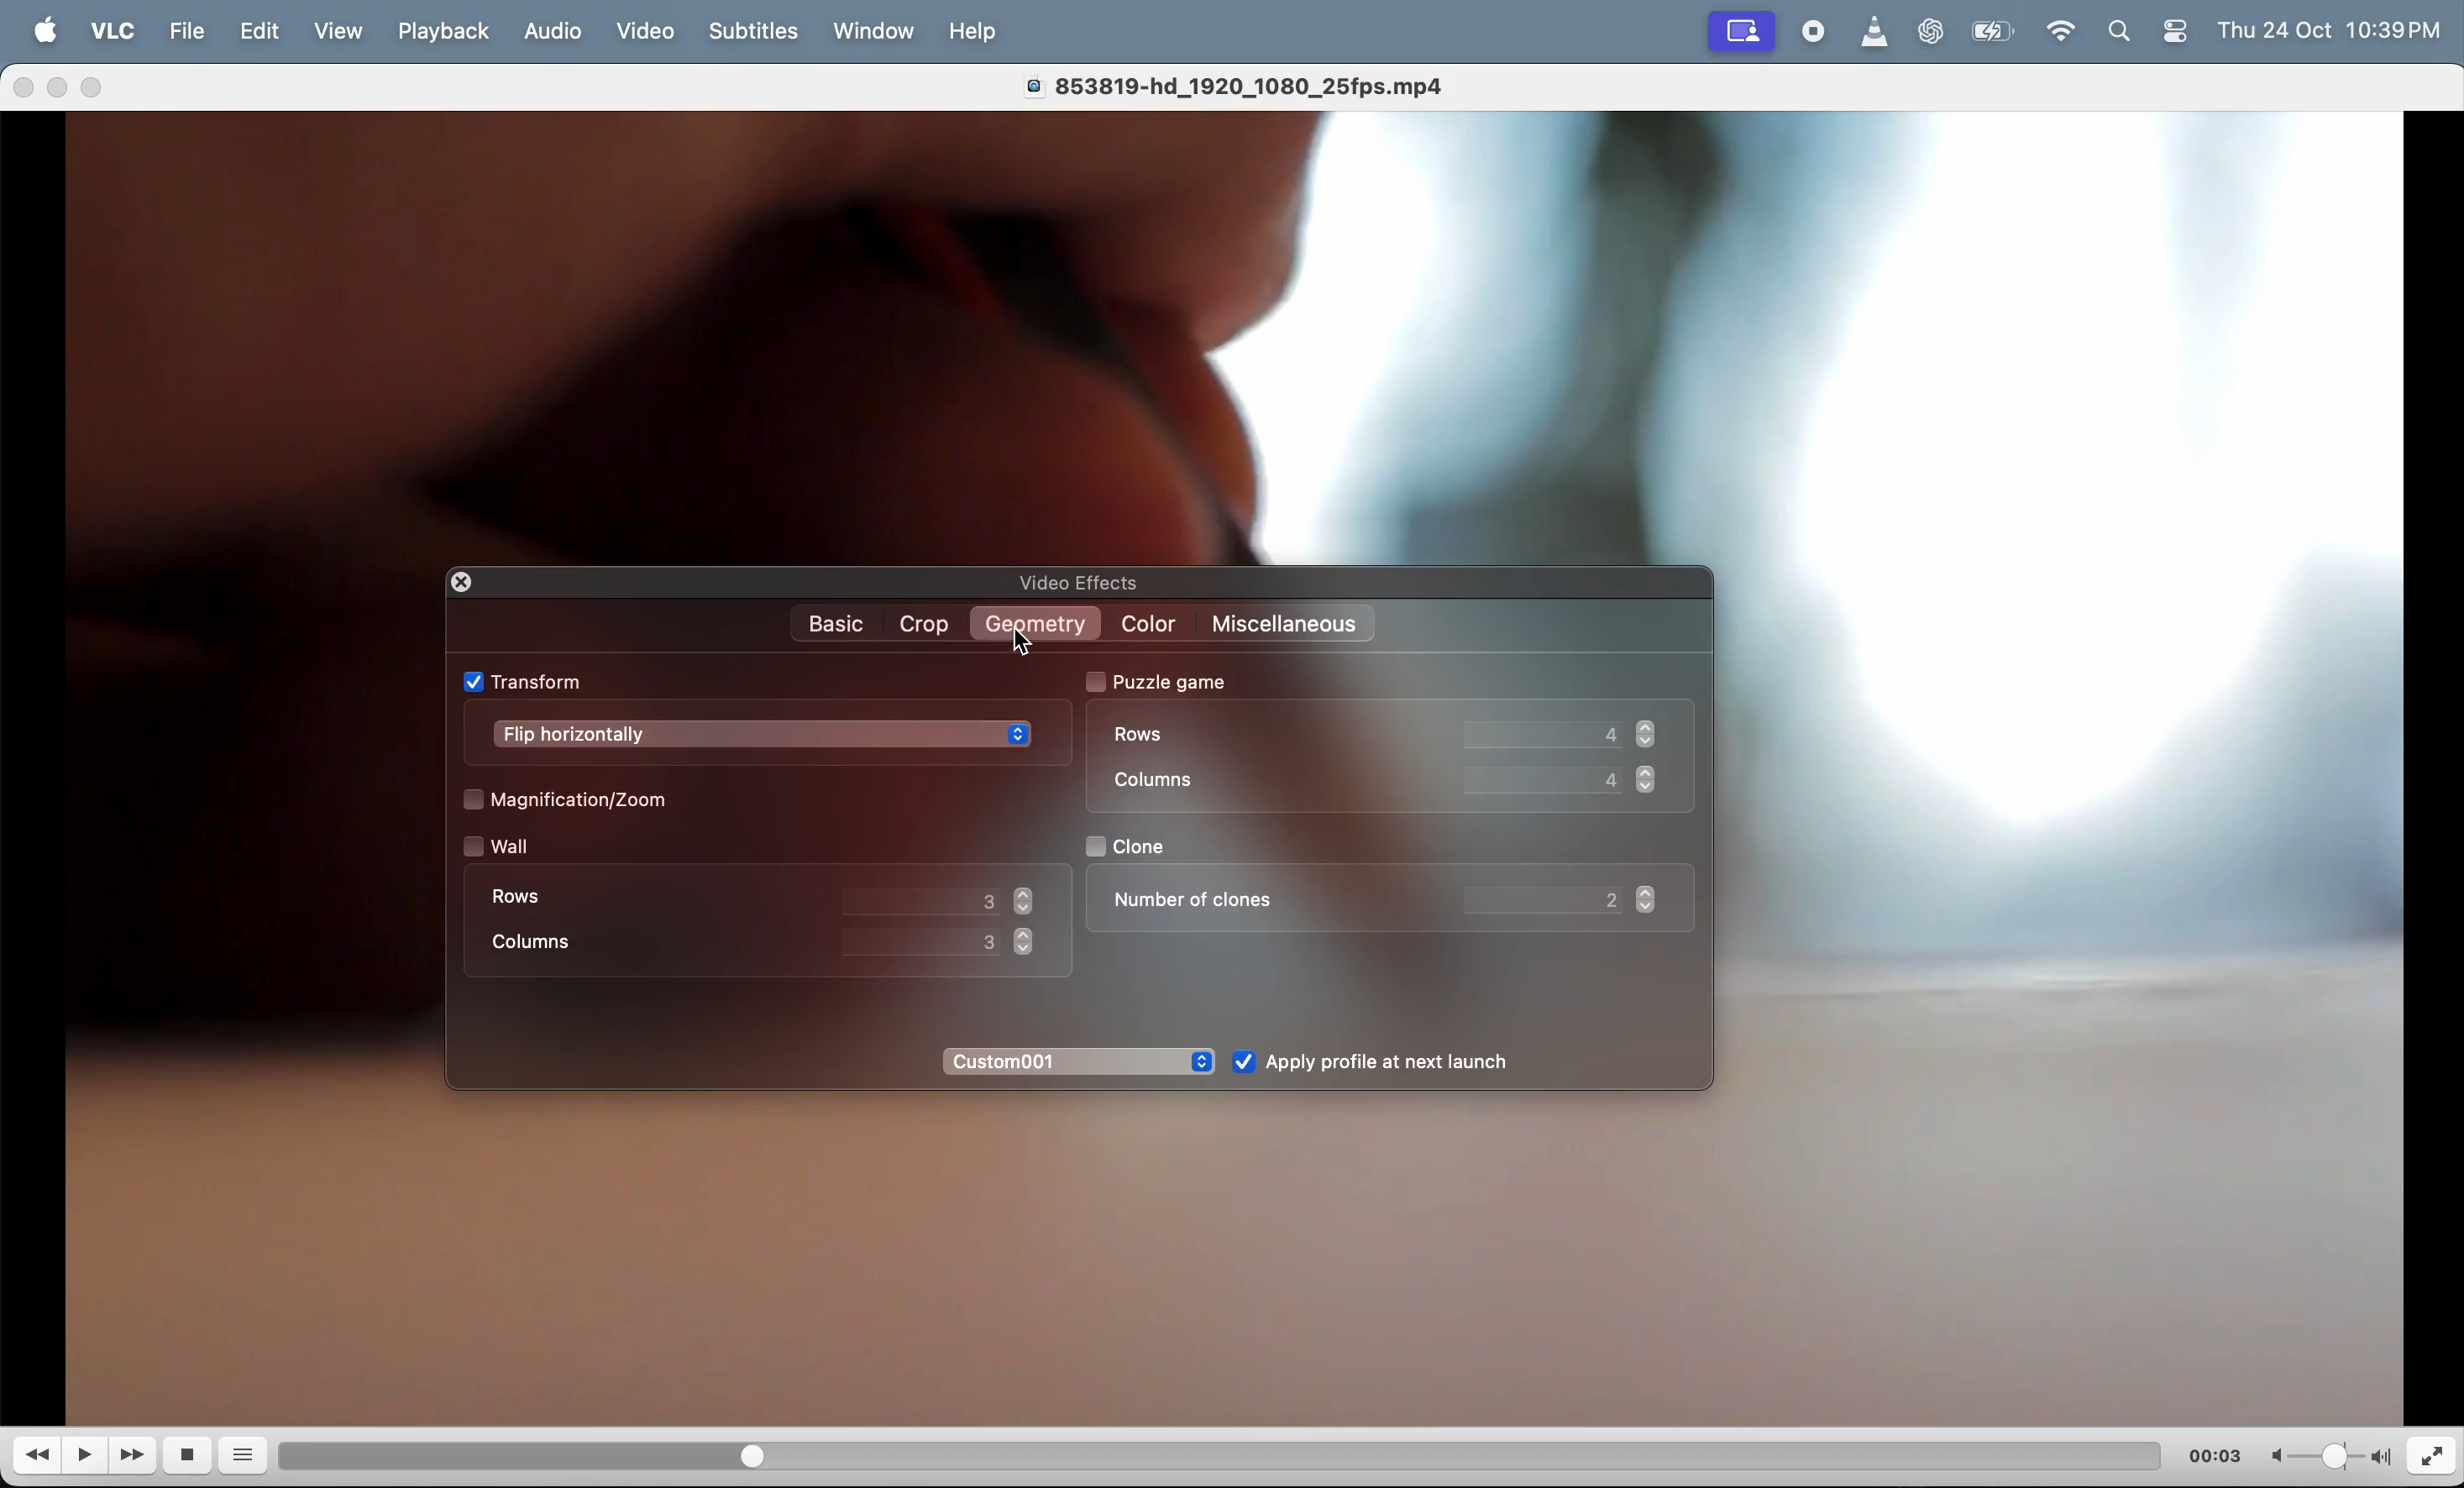  What do you see at coordinates (1875, 33) in the screenshot?
I see `vlc icon` at bounding box center [1875, 33].